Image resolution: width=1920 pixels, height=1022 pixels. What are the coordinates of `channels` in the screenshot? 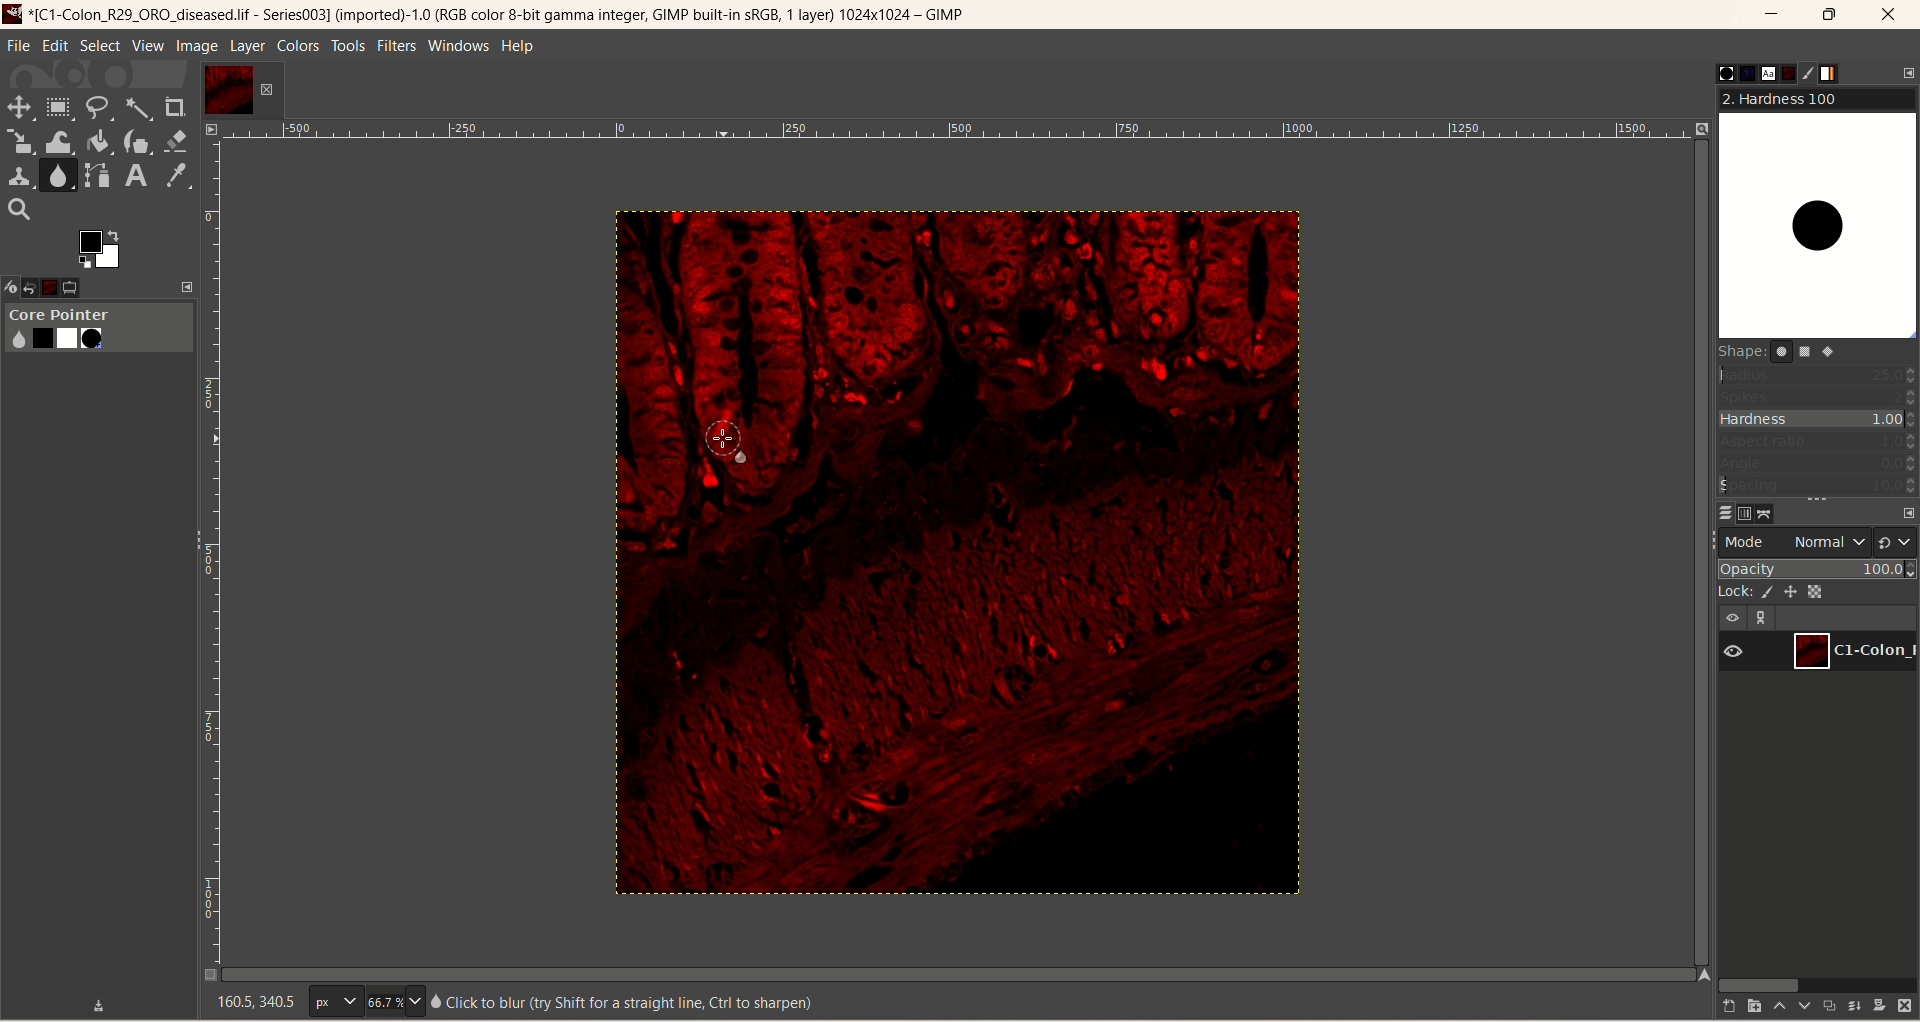 It's located at (1742, 512).